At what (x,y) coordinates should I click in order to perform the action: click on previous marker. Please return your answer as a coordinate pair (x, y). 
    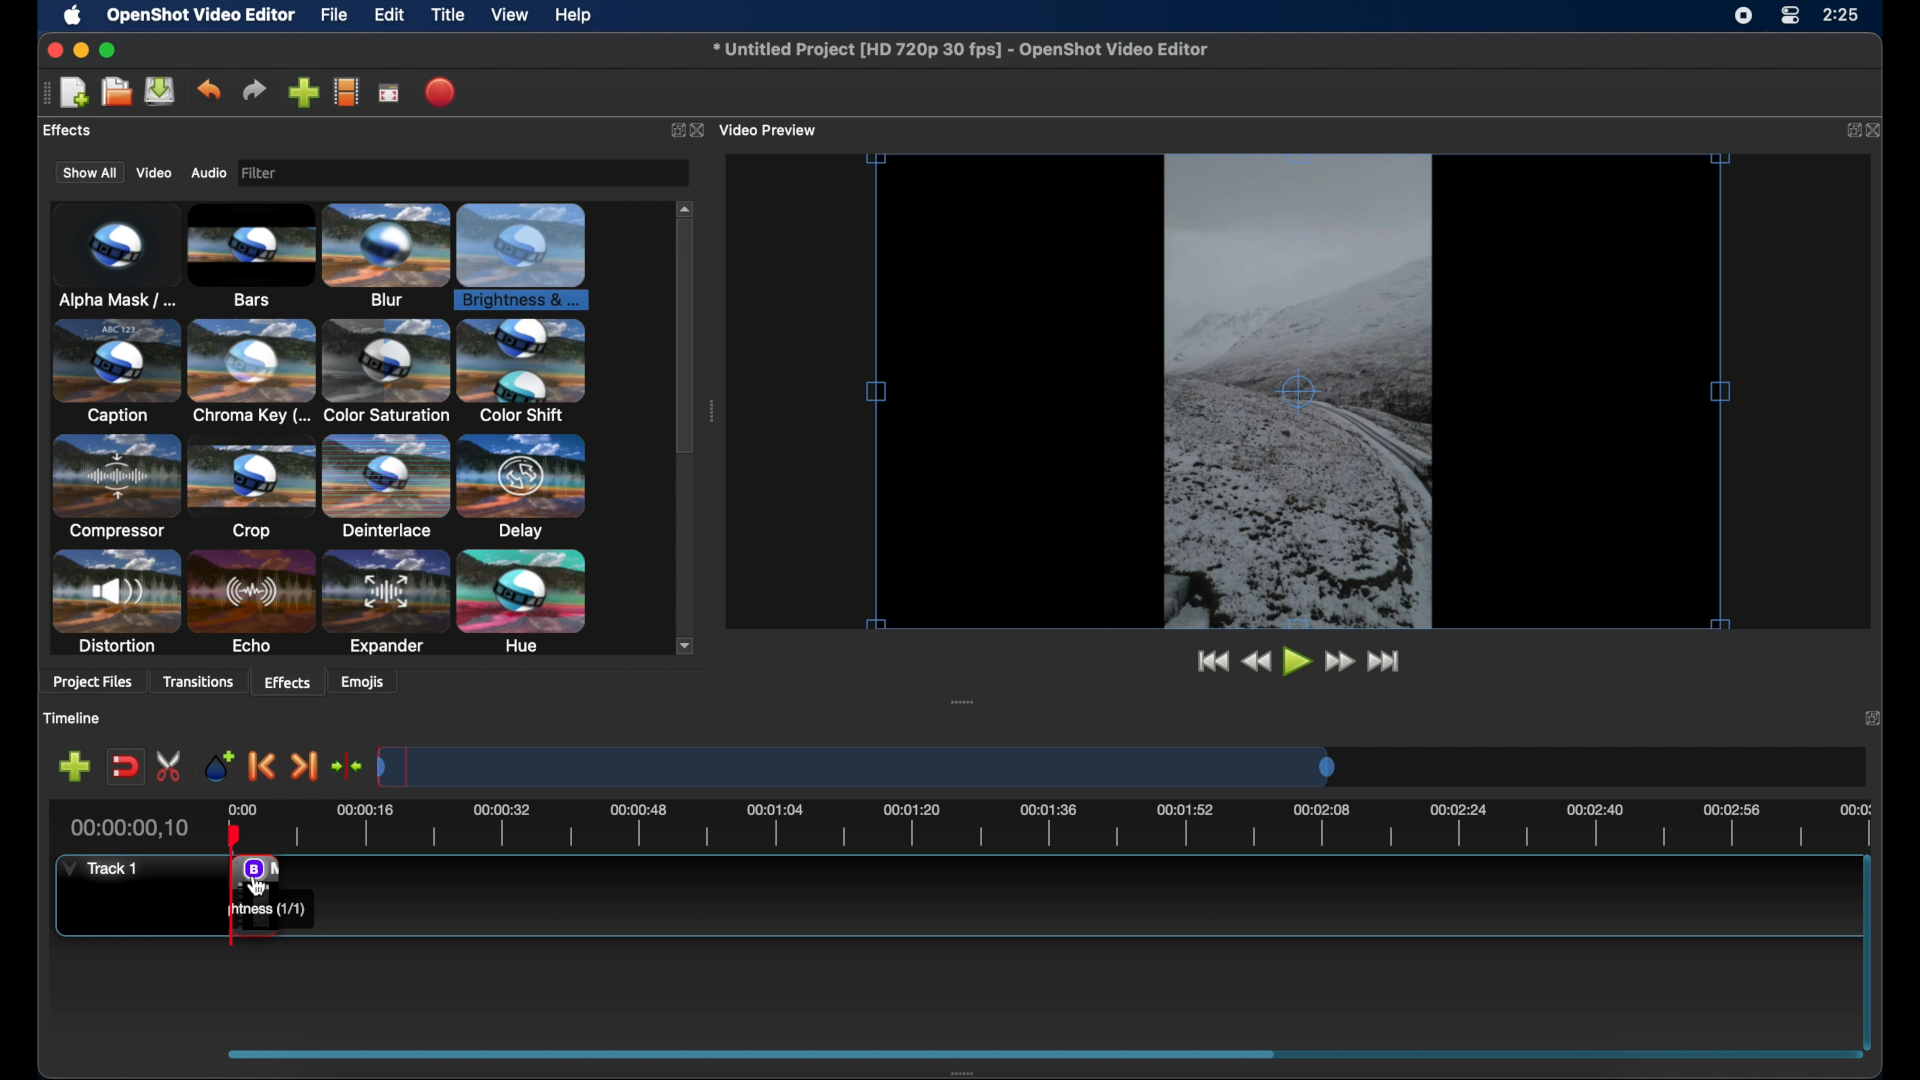
    Looking at the image, I should click on (259, 765).